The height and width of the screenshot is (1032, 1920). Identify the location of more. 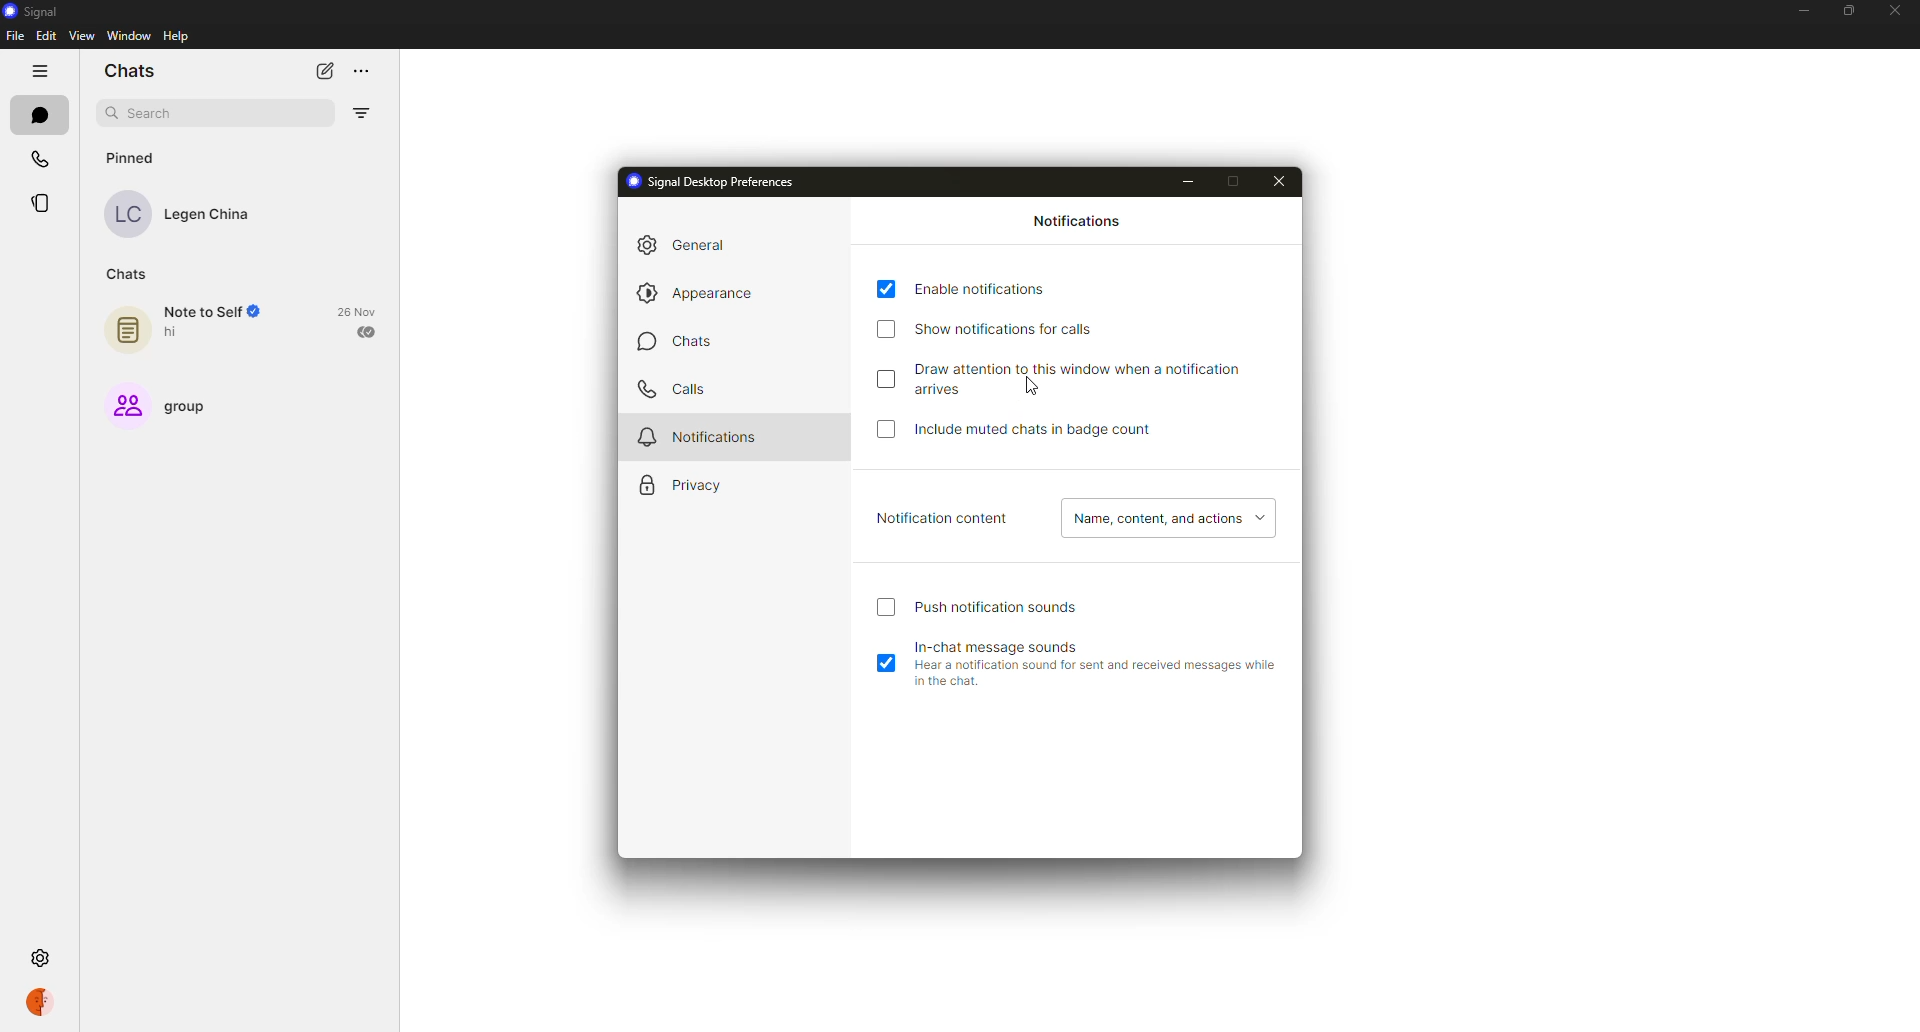
(364, 70).